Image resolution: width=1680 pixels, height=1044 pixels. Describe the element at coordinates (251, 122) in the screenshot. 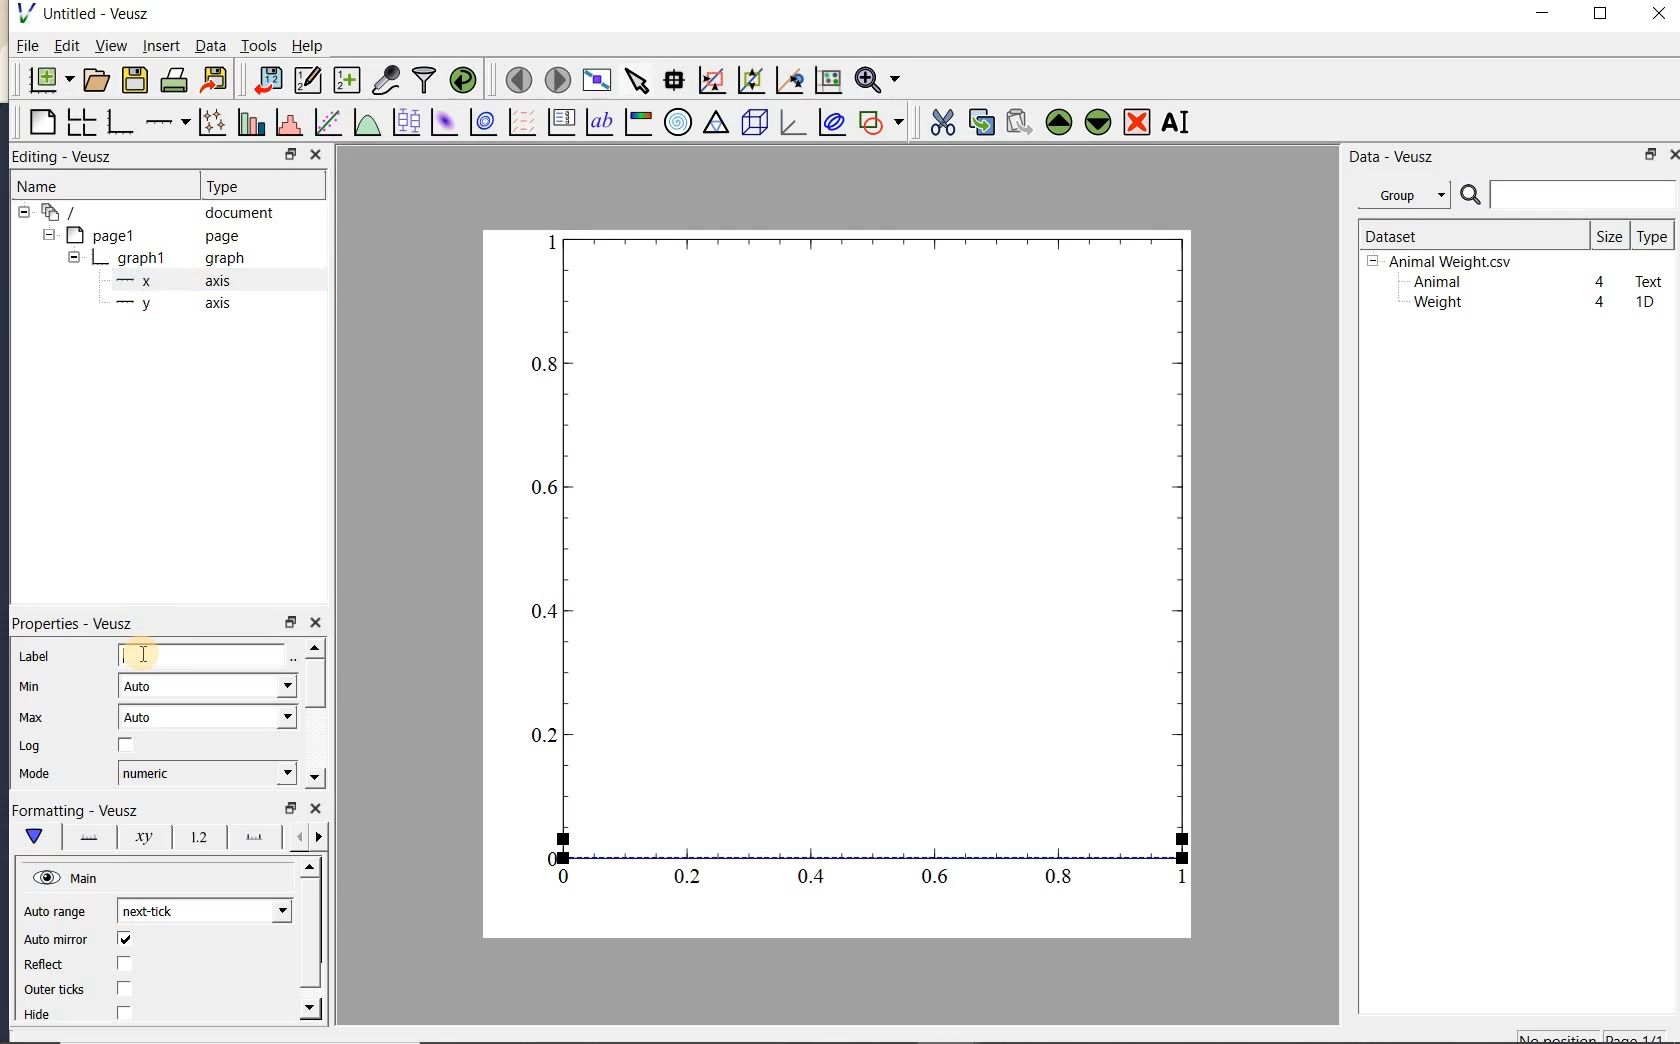

I see `plot bar charts` at that location.